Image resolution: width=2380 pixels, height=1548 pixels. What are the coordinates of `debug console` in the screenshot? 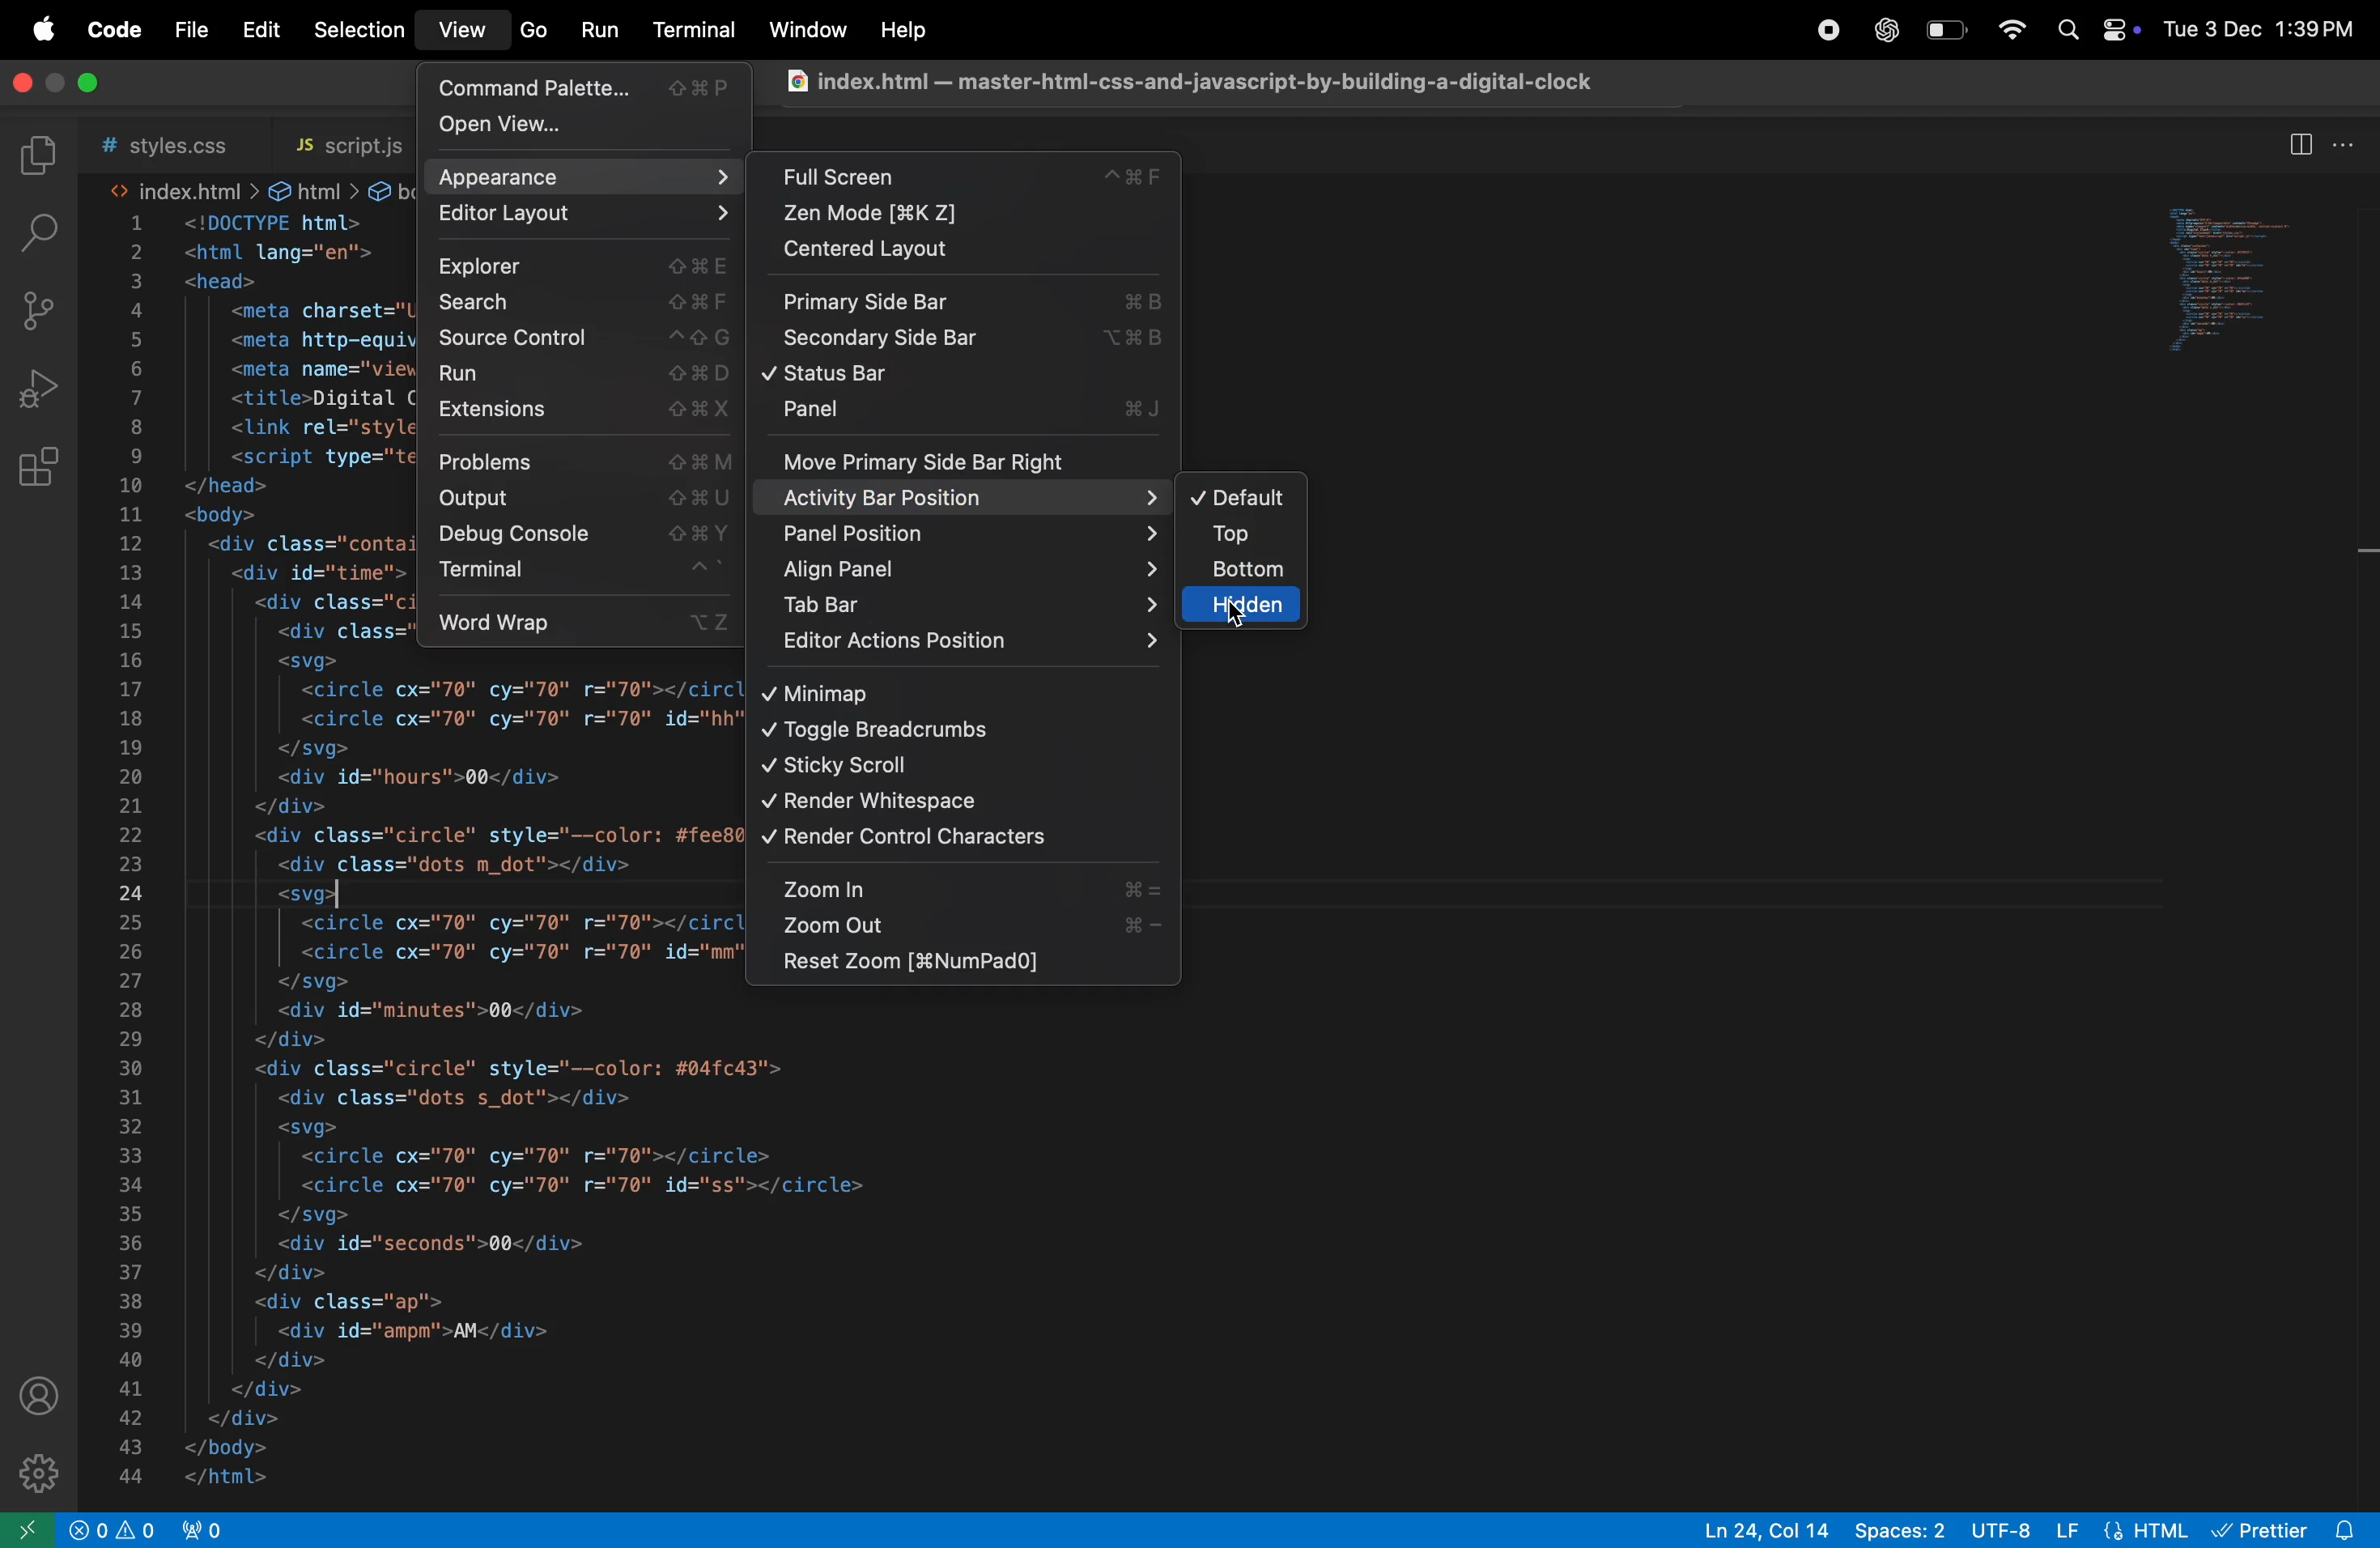 It's located at (581, 537).